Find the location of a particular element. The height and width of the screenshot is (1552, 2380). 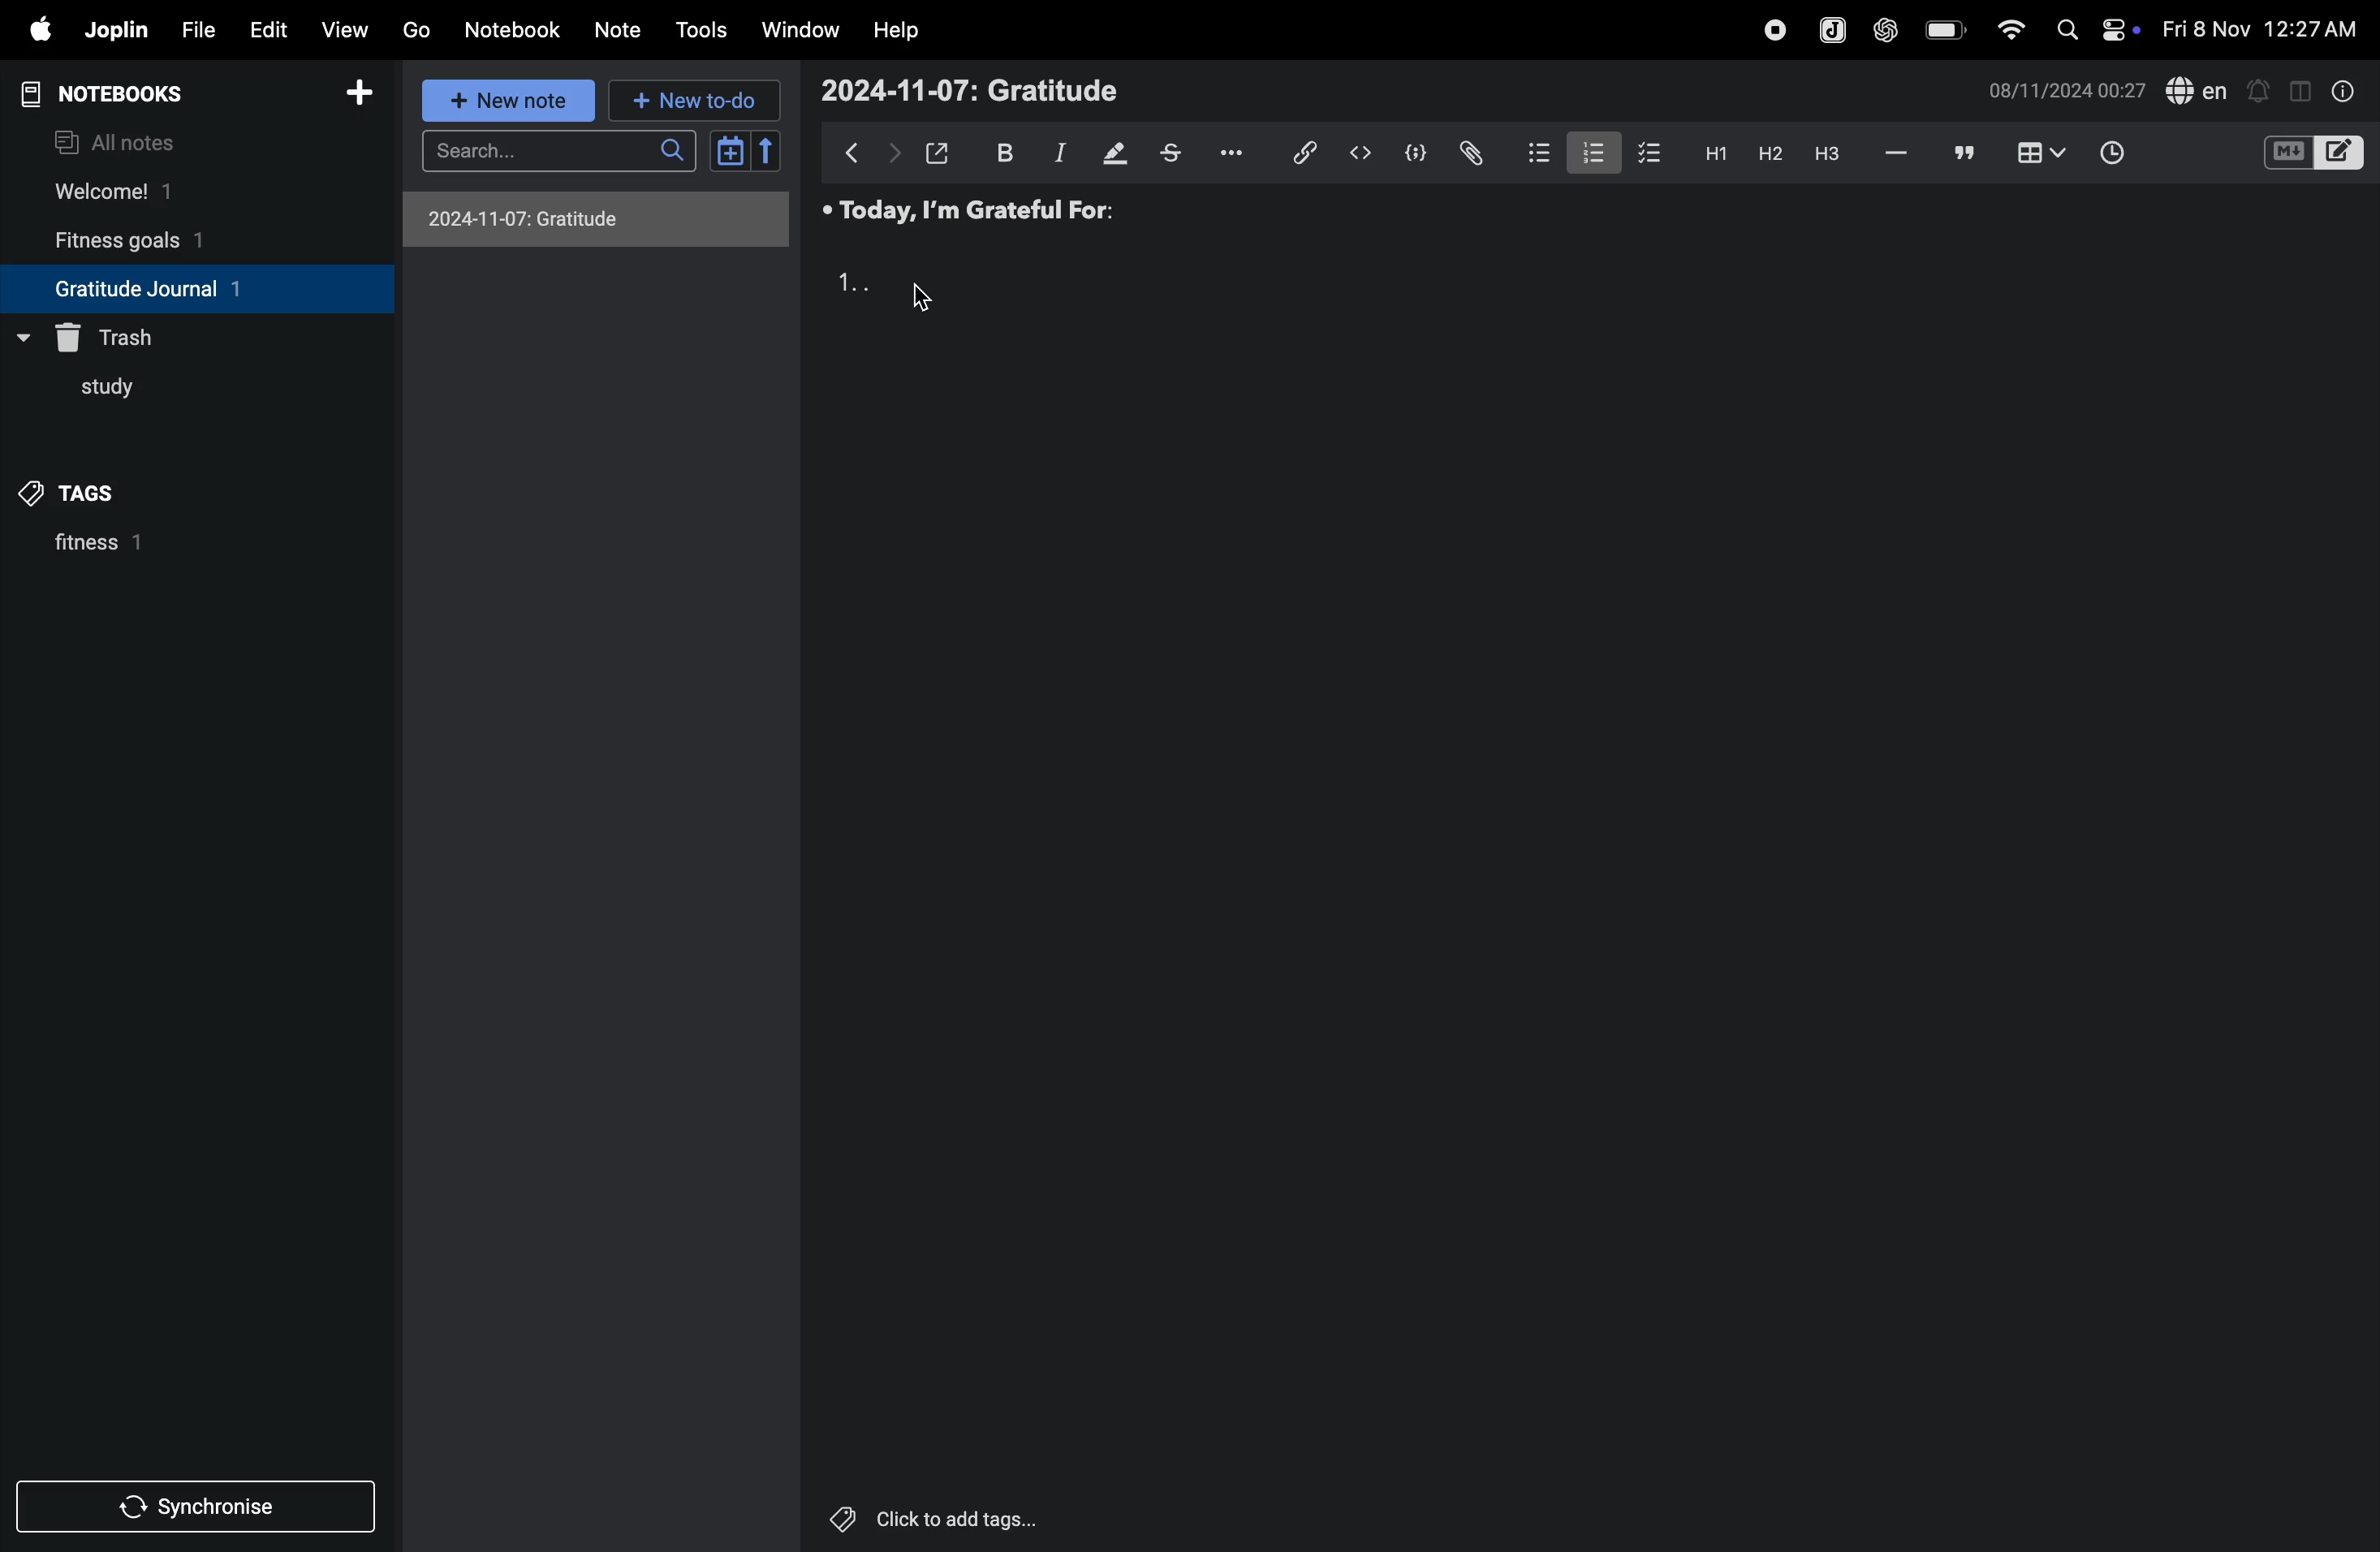

gratitude journals 1 is located at coordinates (178, 288).